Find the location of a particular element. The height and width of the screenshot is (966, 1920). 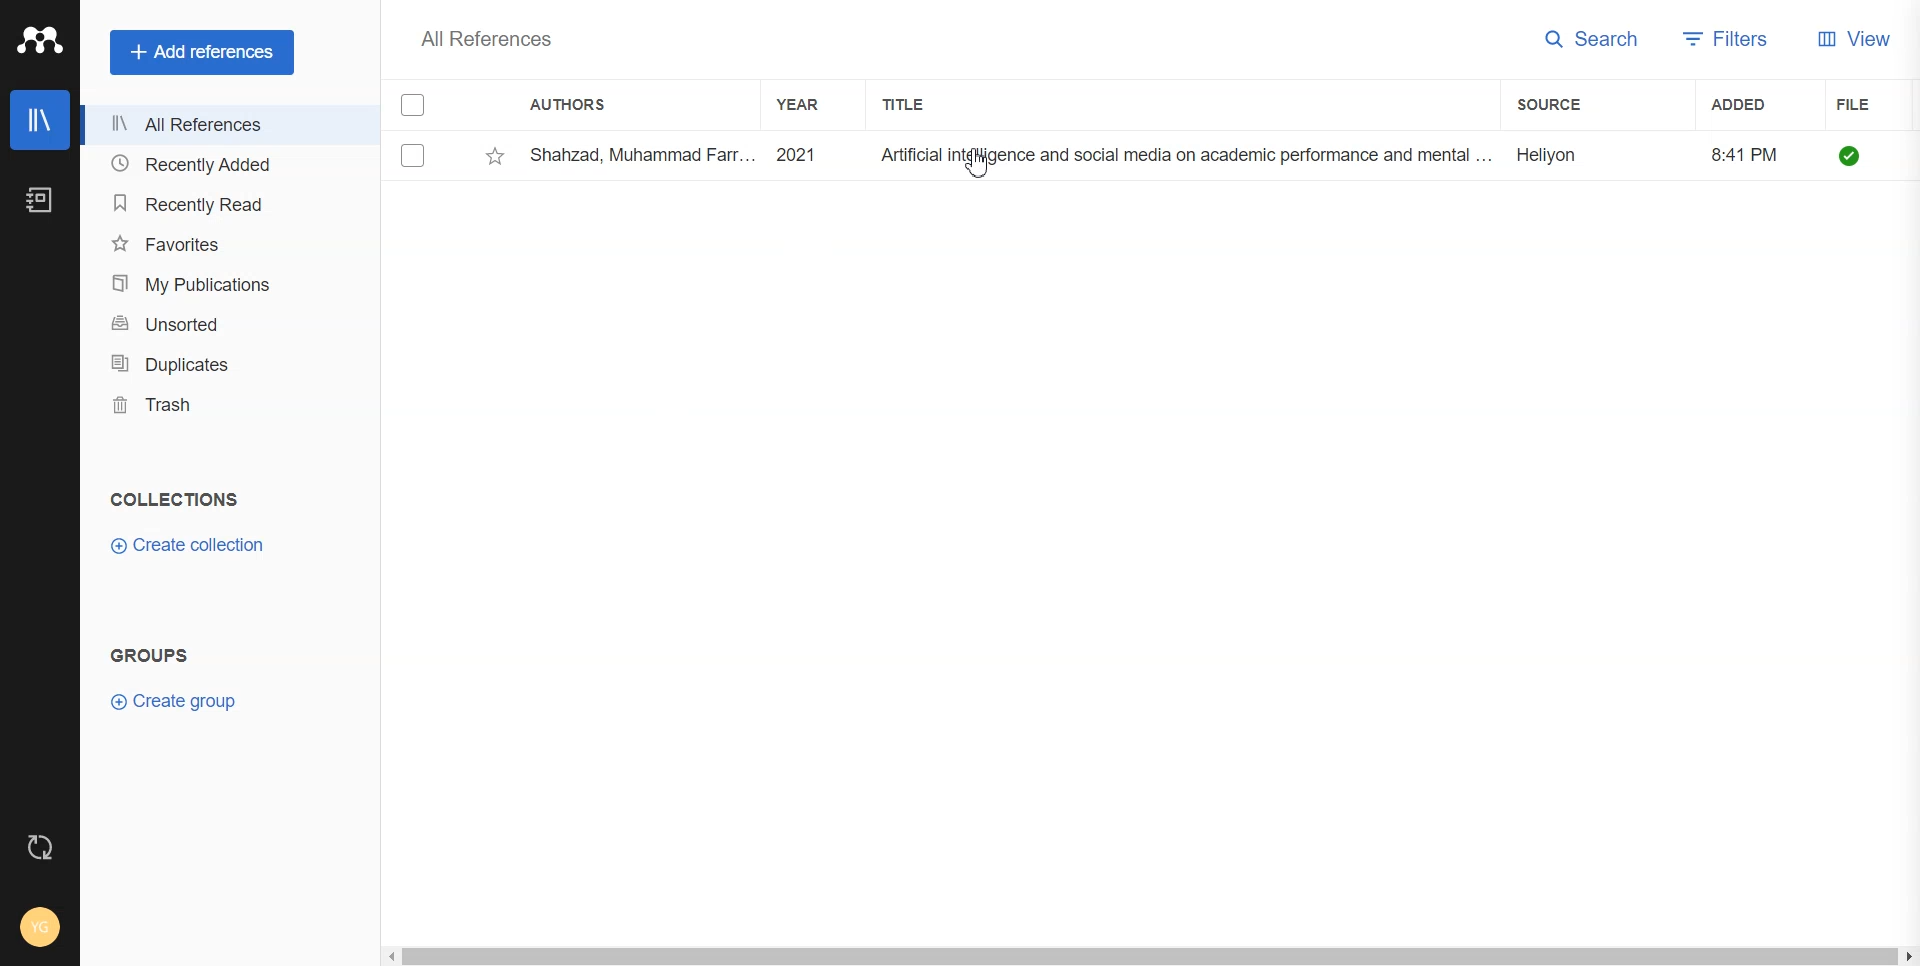

Library is located at coordinates (41, 120).